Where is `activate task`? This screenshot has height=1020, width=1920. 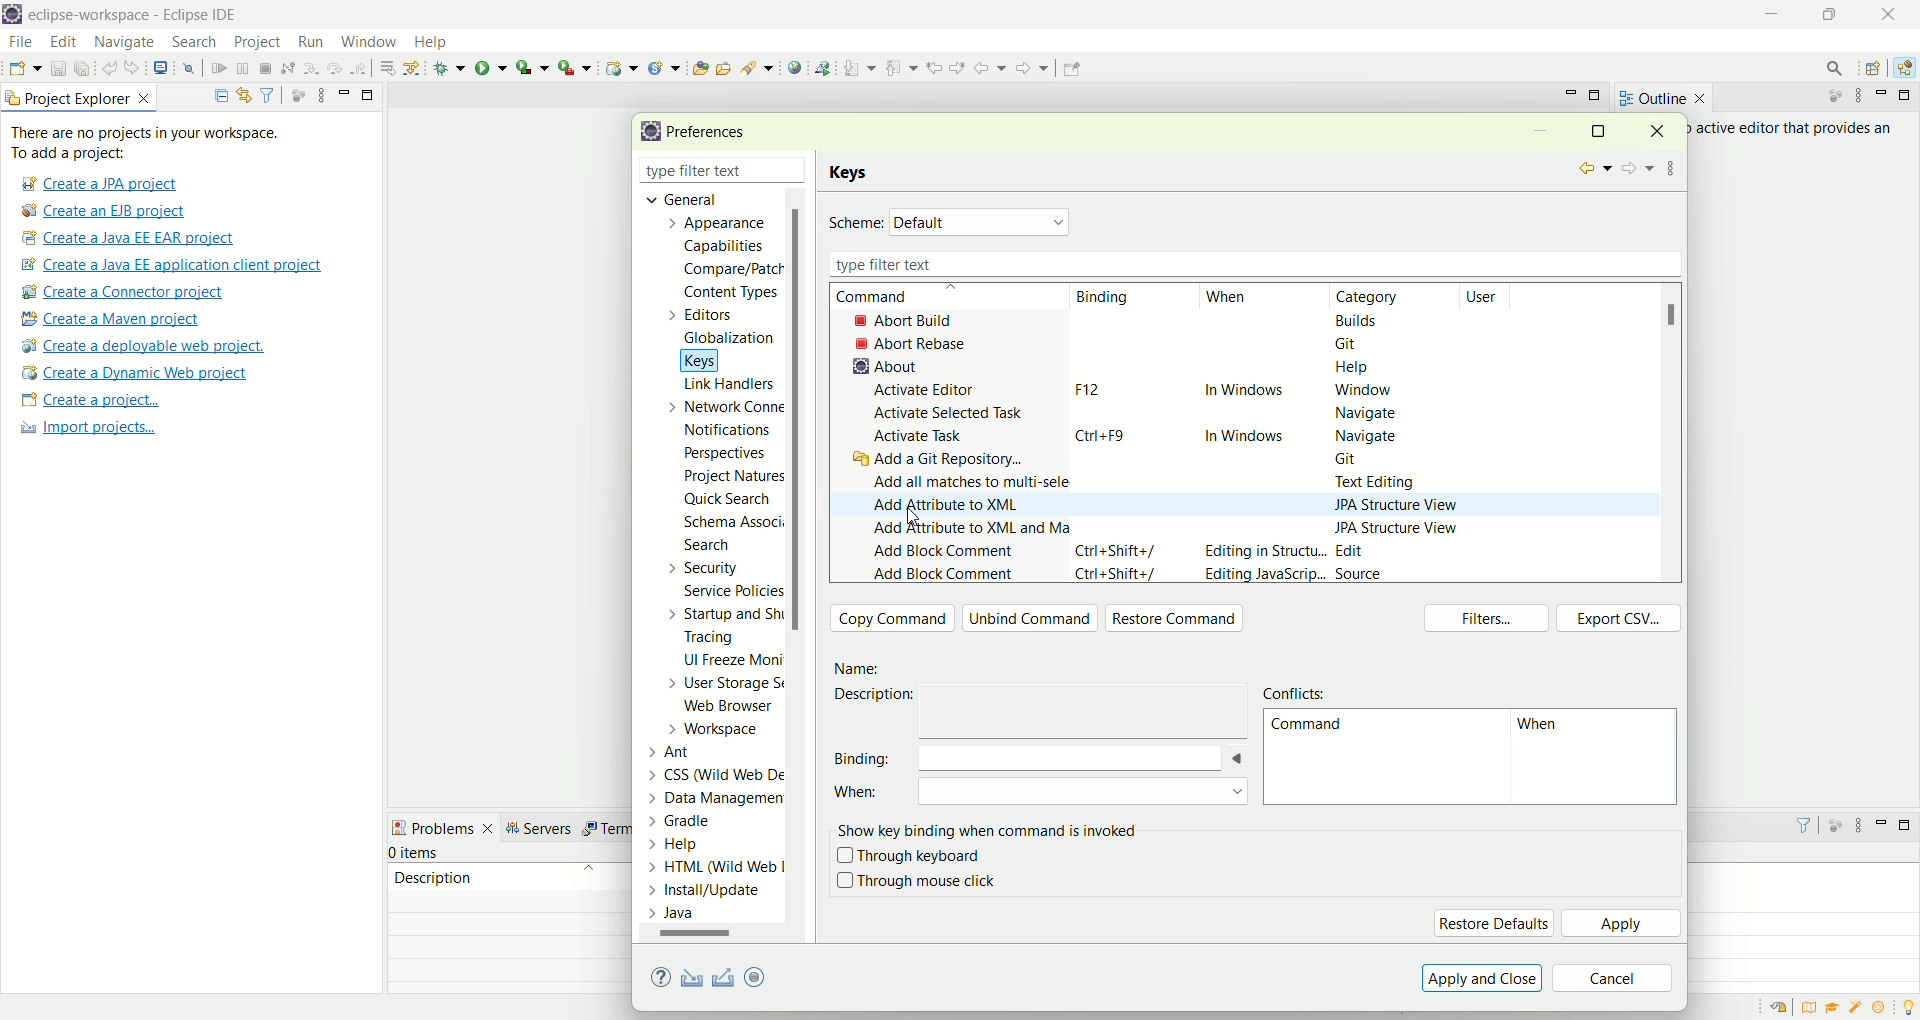 activate task is located at coordinates (920, 437).